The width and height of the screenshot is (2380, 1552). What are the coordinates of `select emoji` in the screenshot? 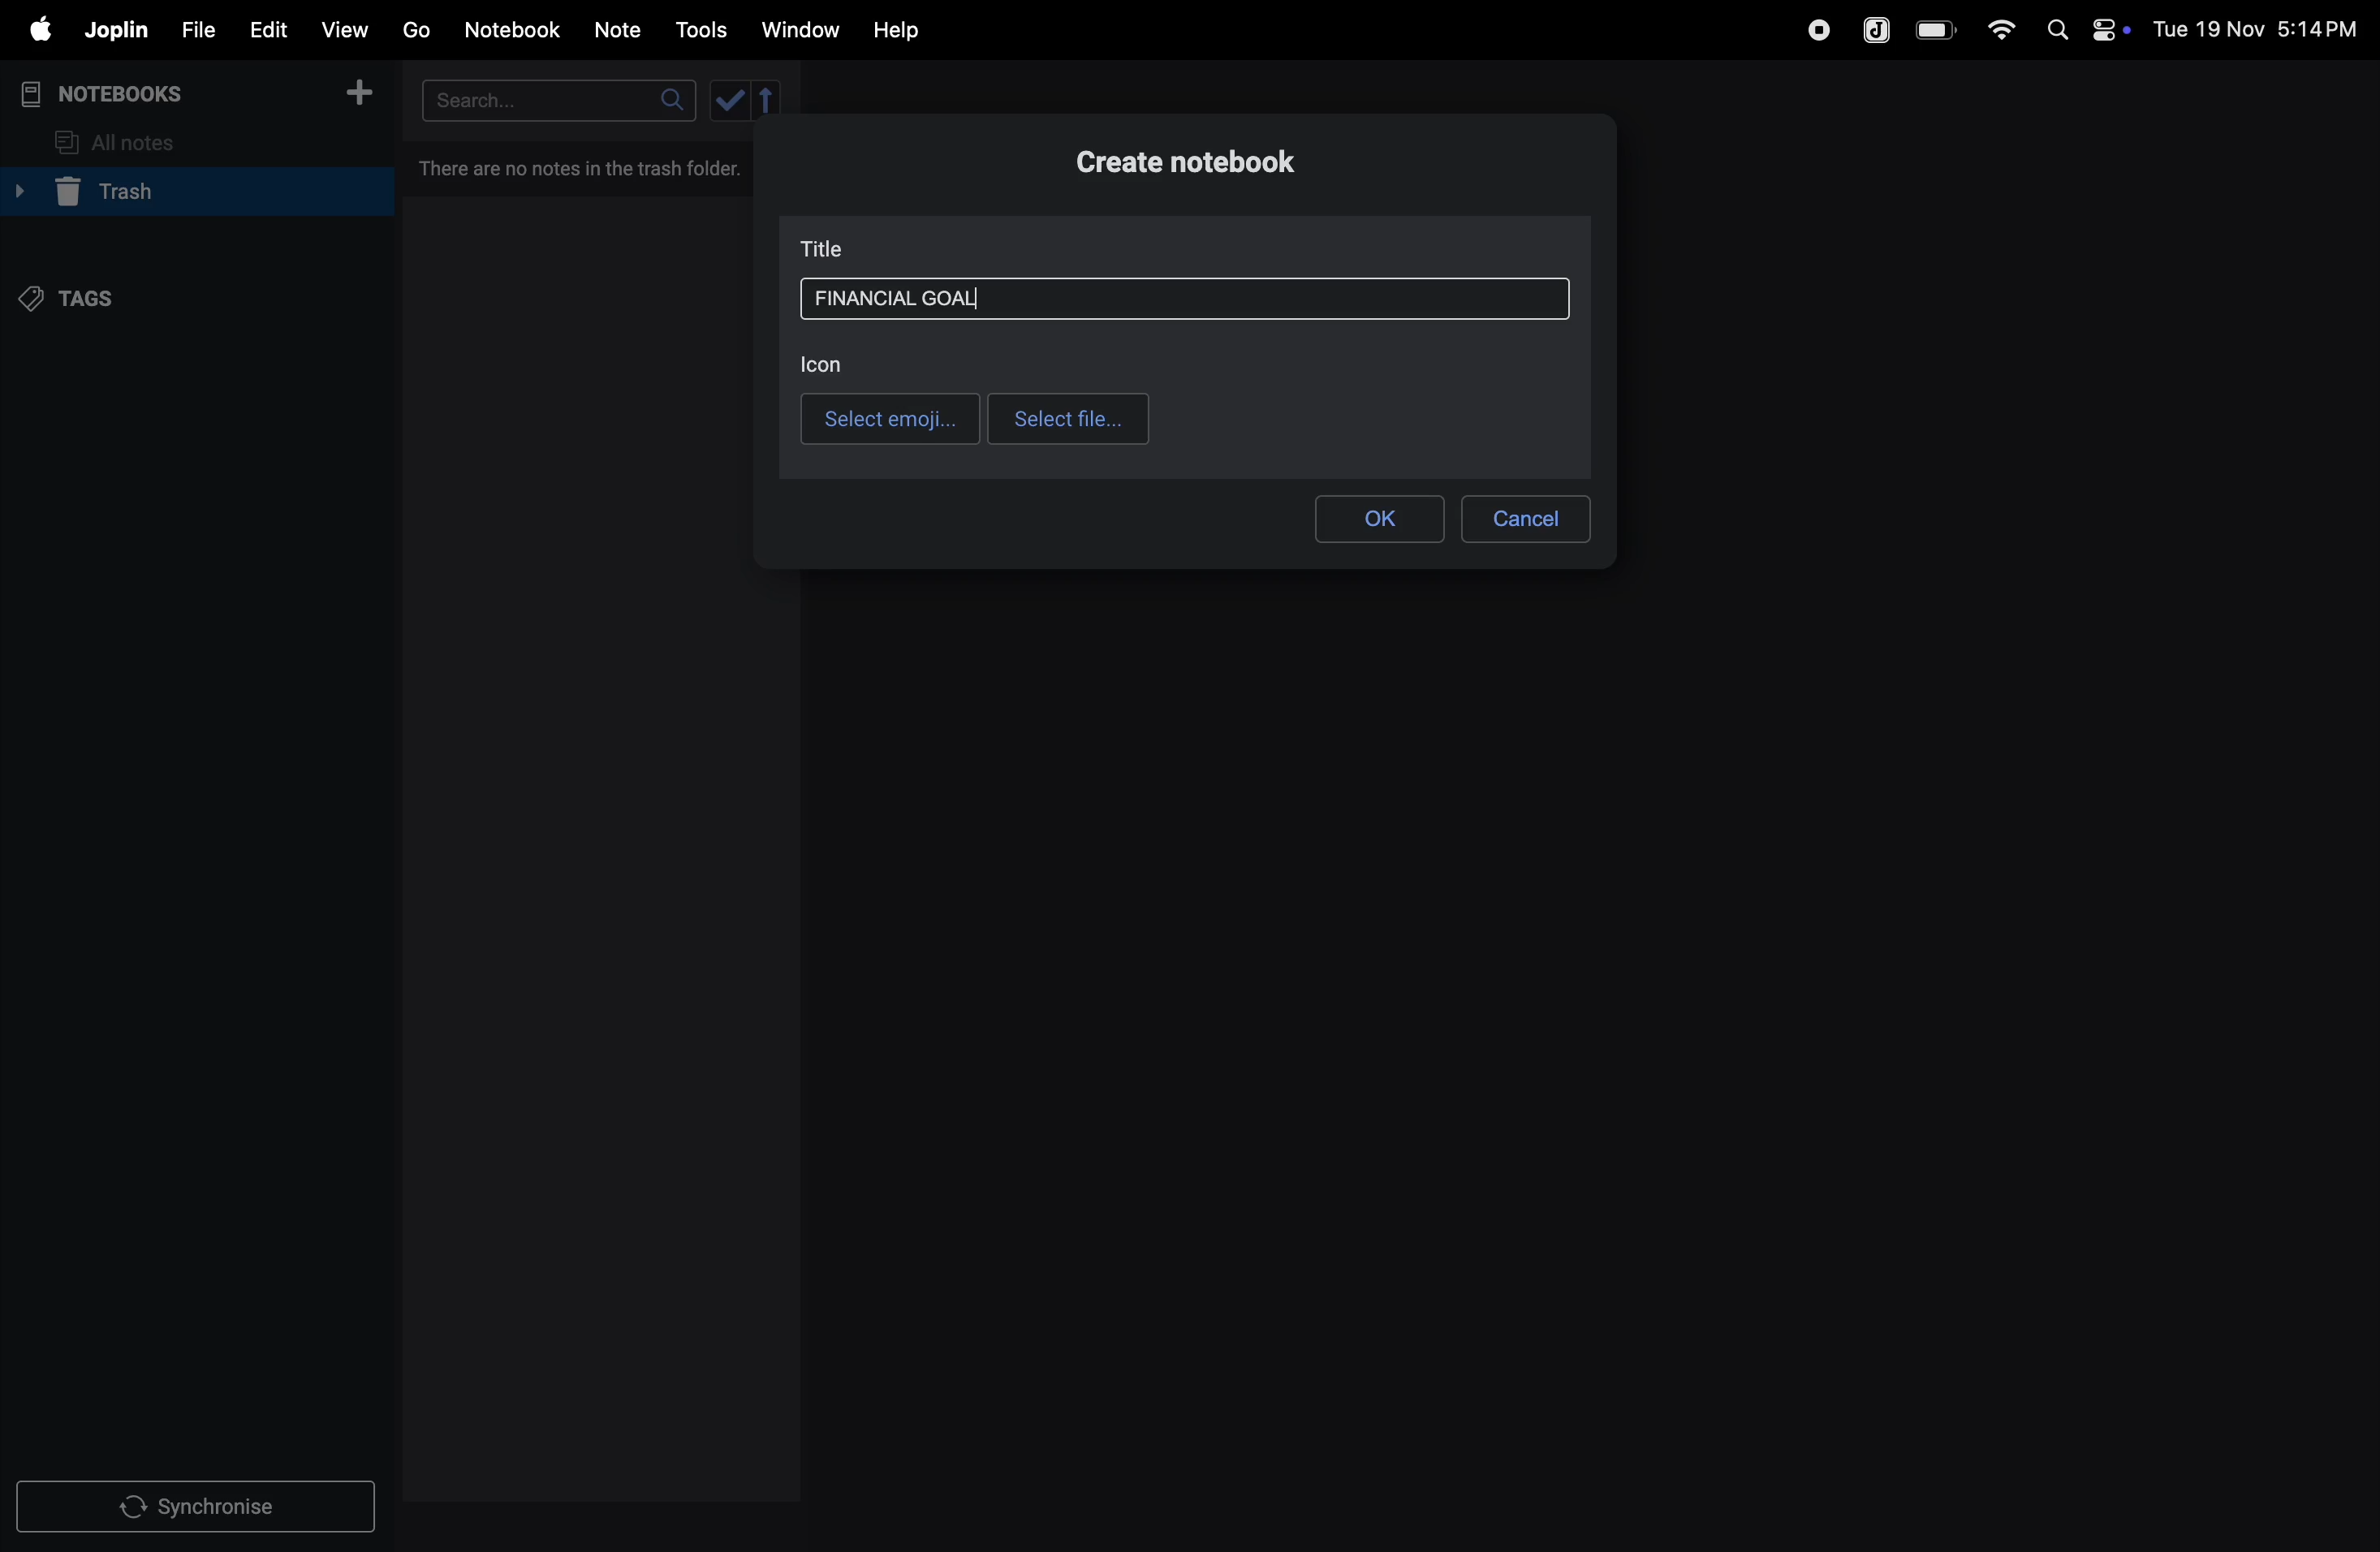 It's located at (890, 418).